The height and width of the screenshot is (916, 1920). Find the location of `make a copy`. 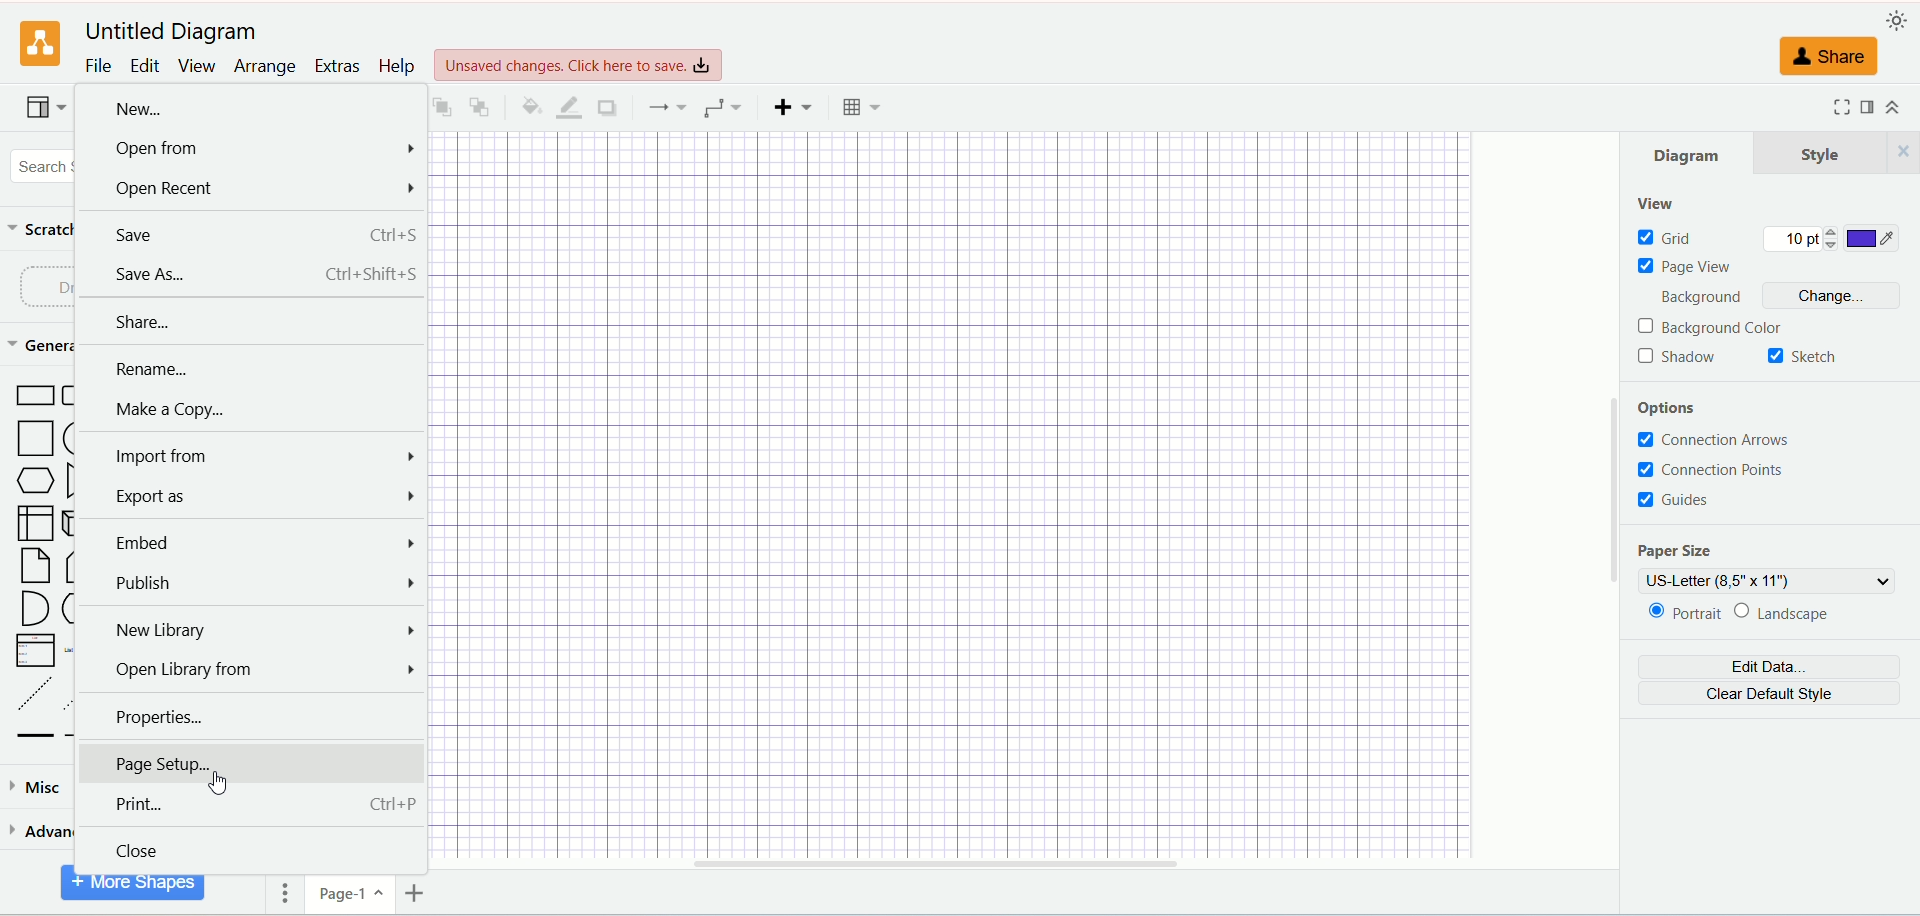

make a copy is located at coordinates (249, 411).